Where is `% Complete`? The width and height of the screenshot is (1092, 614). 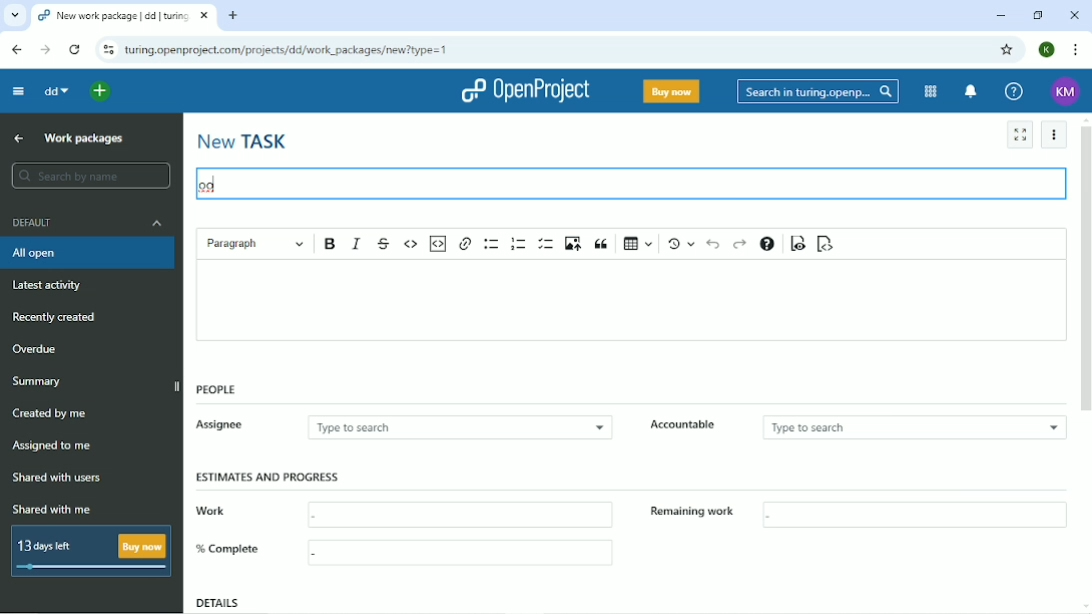
% Complete is located at coordinates (226, 553).